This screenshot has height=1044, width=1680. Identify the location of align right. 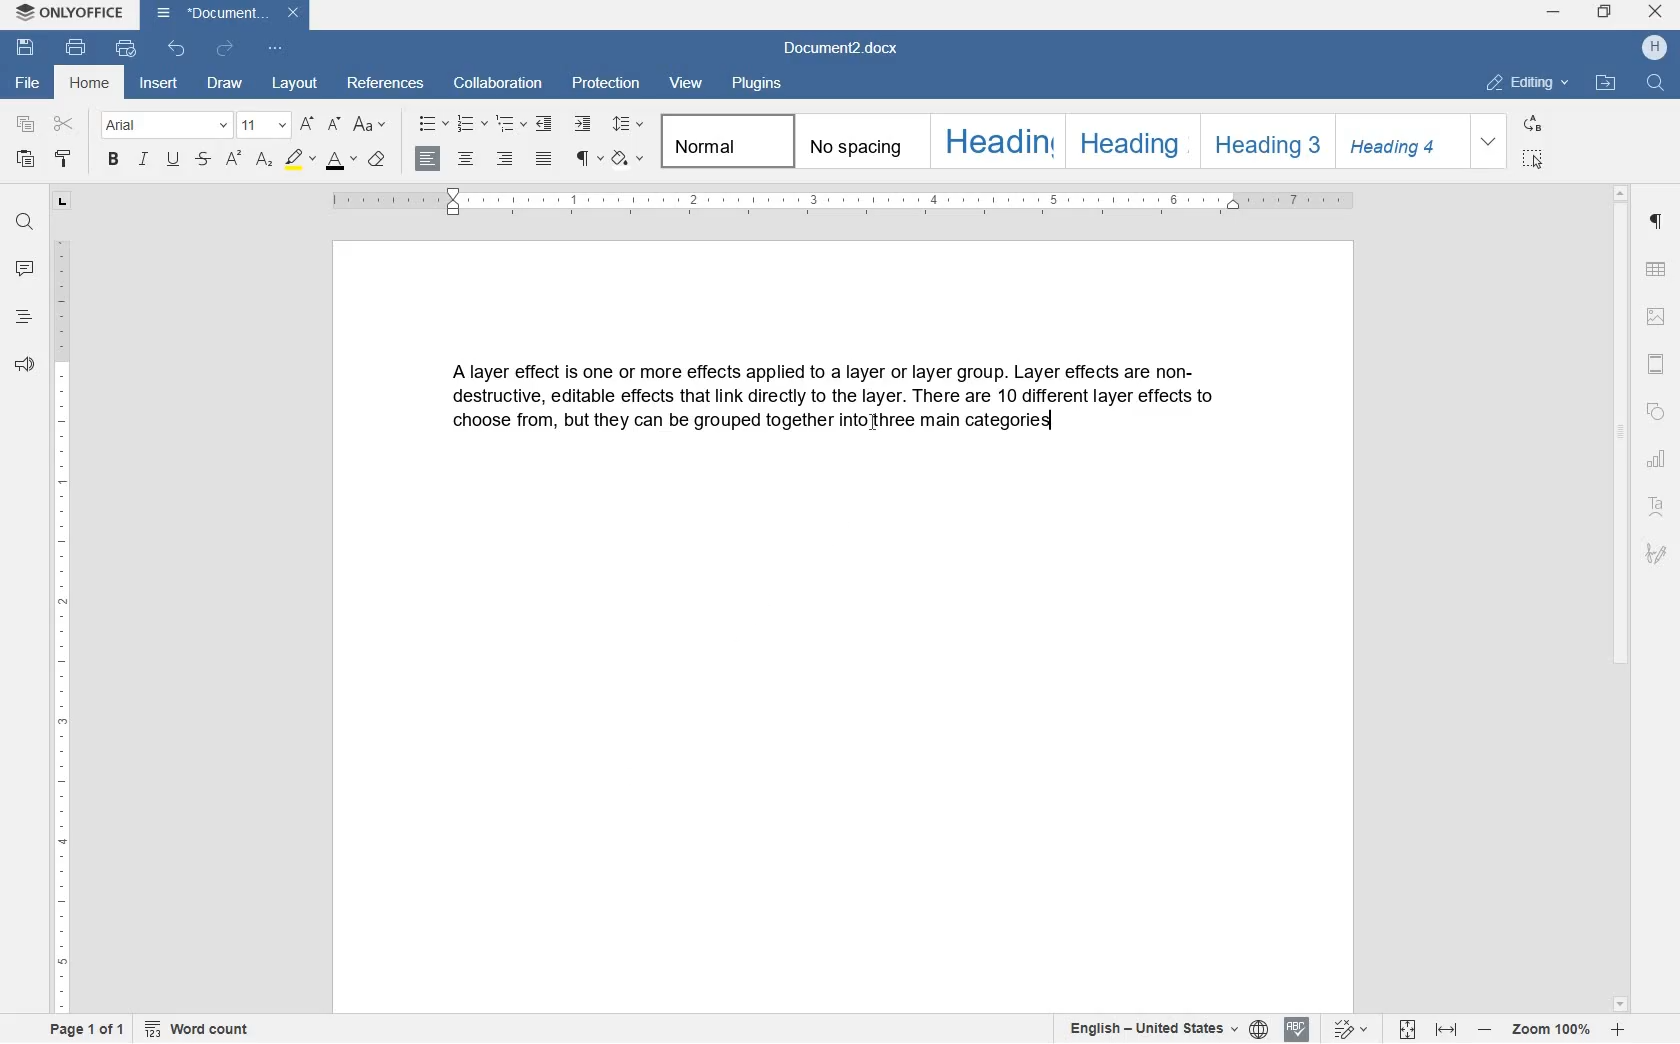
(507, 160).